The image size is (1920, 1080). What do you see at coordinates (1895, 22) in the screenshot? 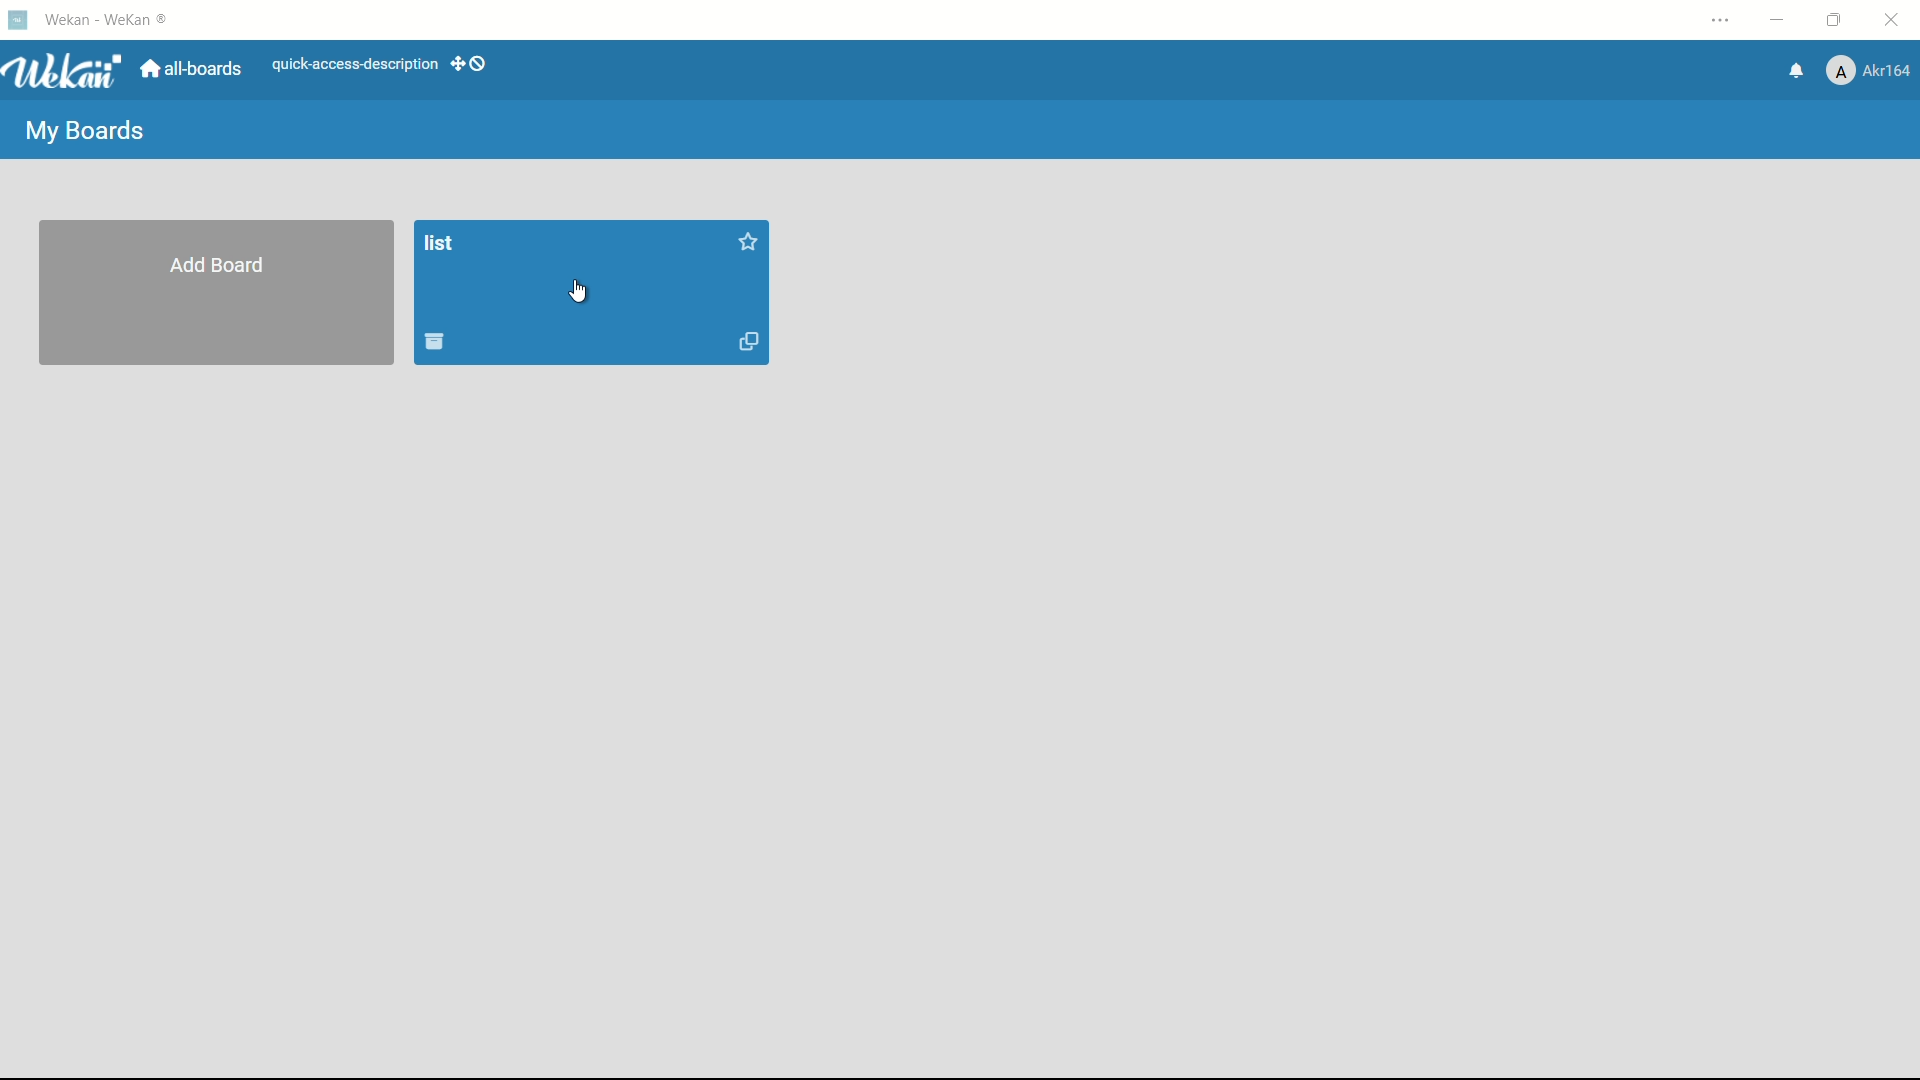
I see `close app` at bounding box center [1895, 22].